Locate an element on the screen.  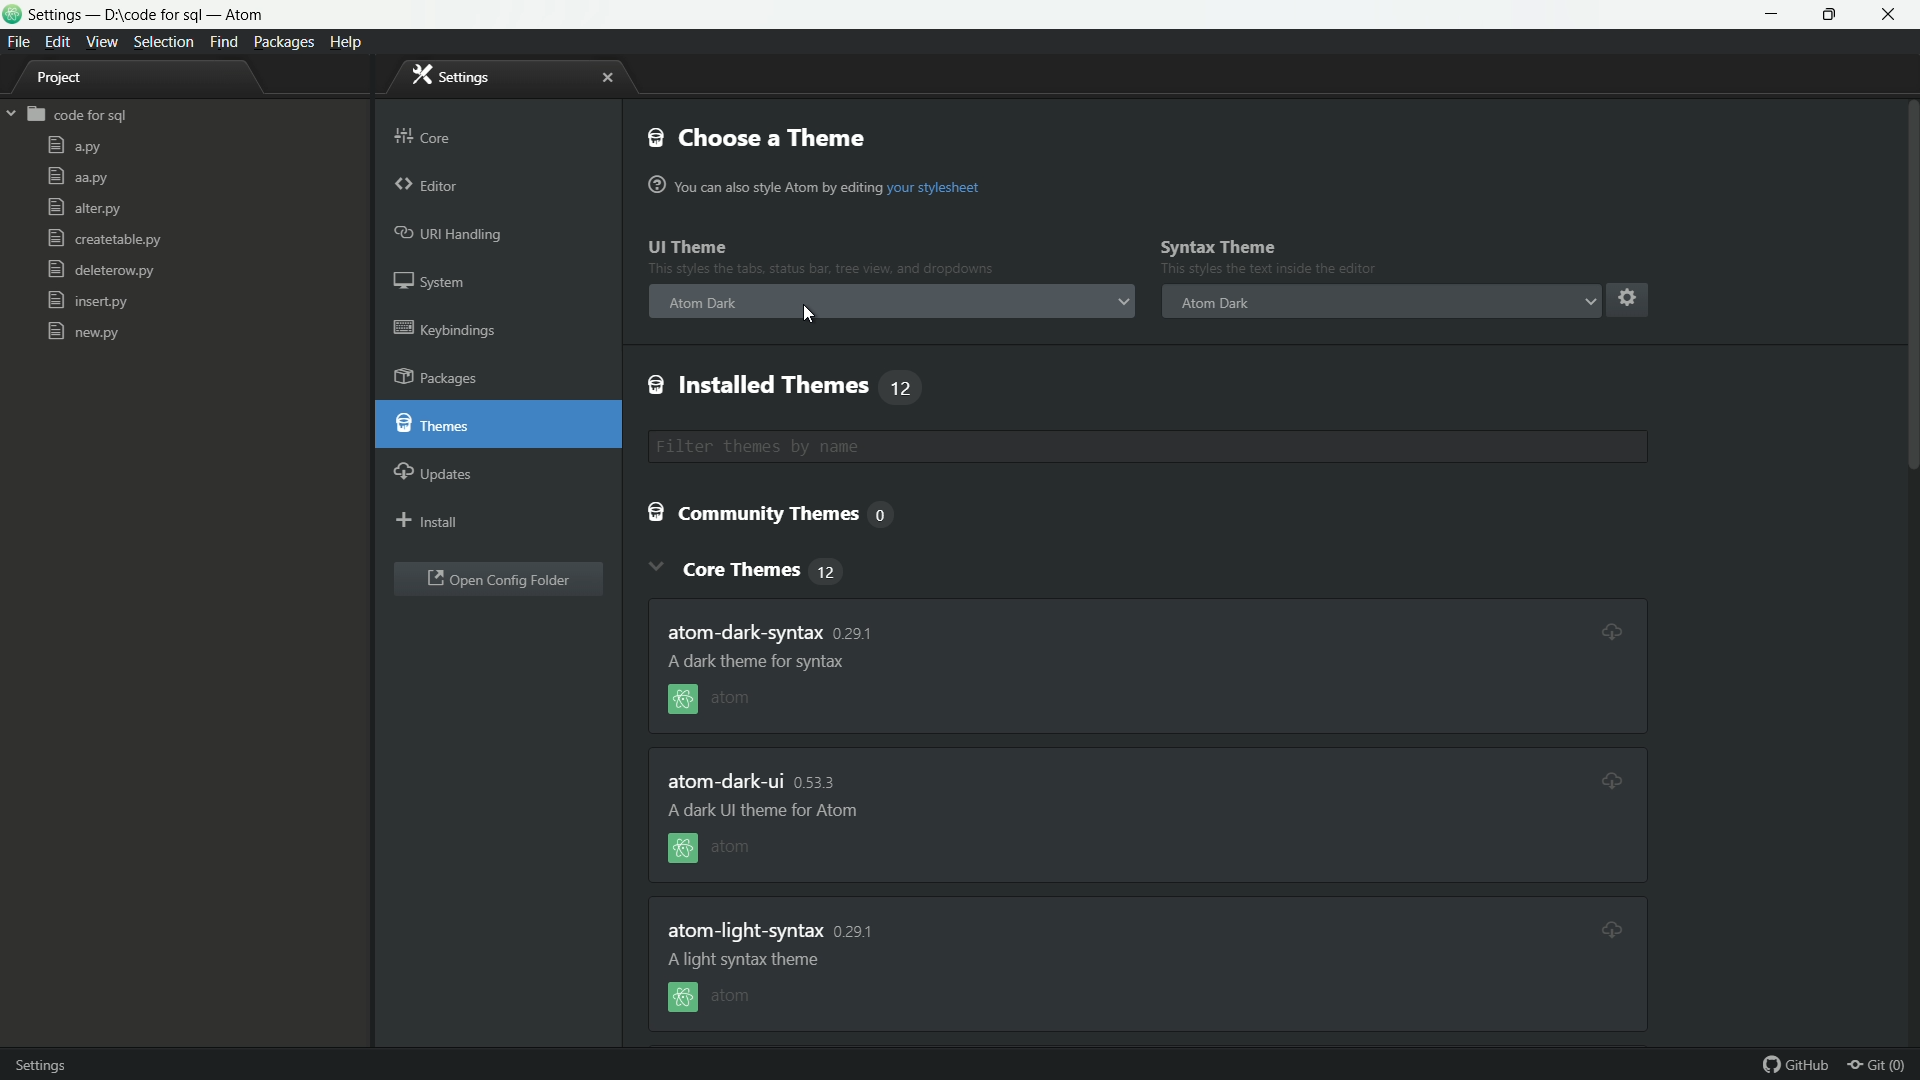
atom dark is located at coordinates (705, 302).